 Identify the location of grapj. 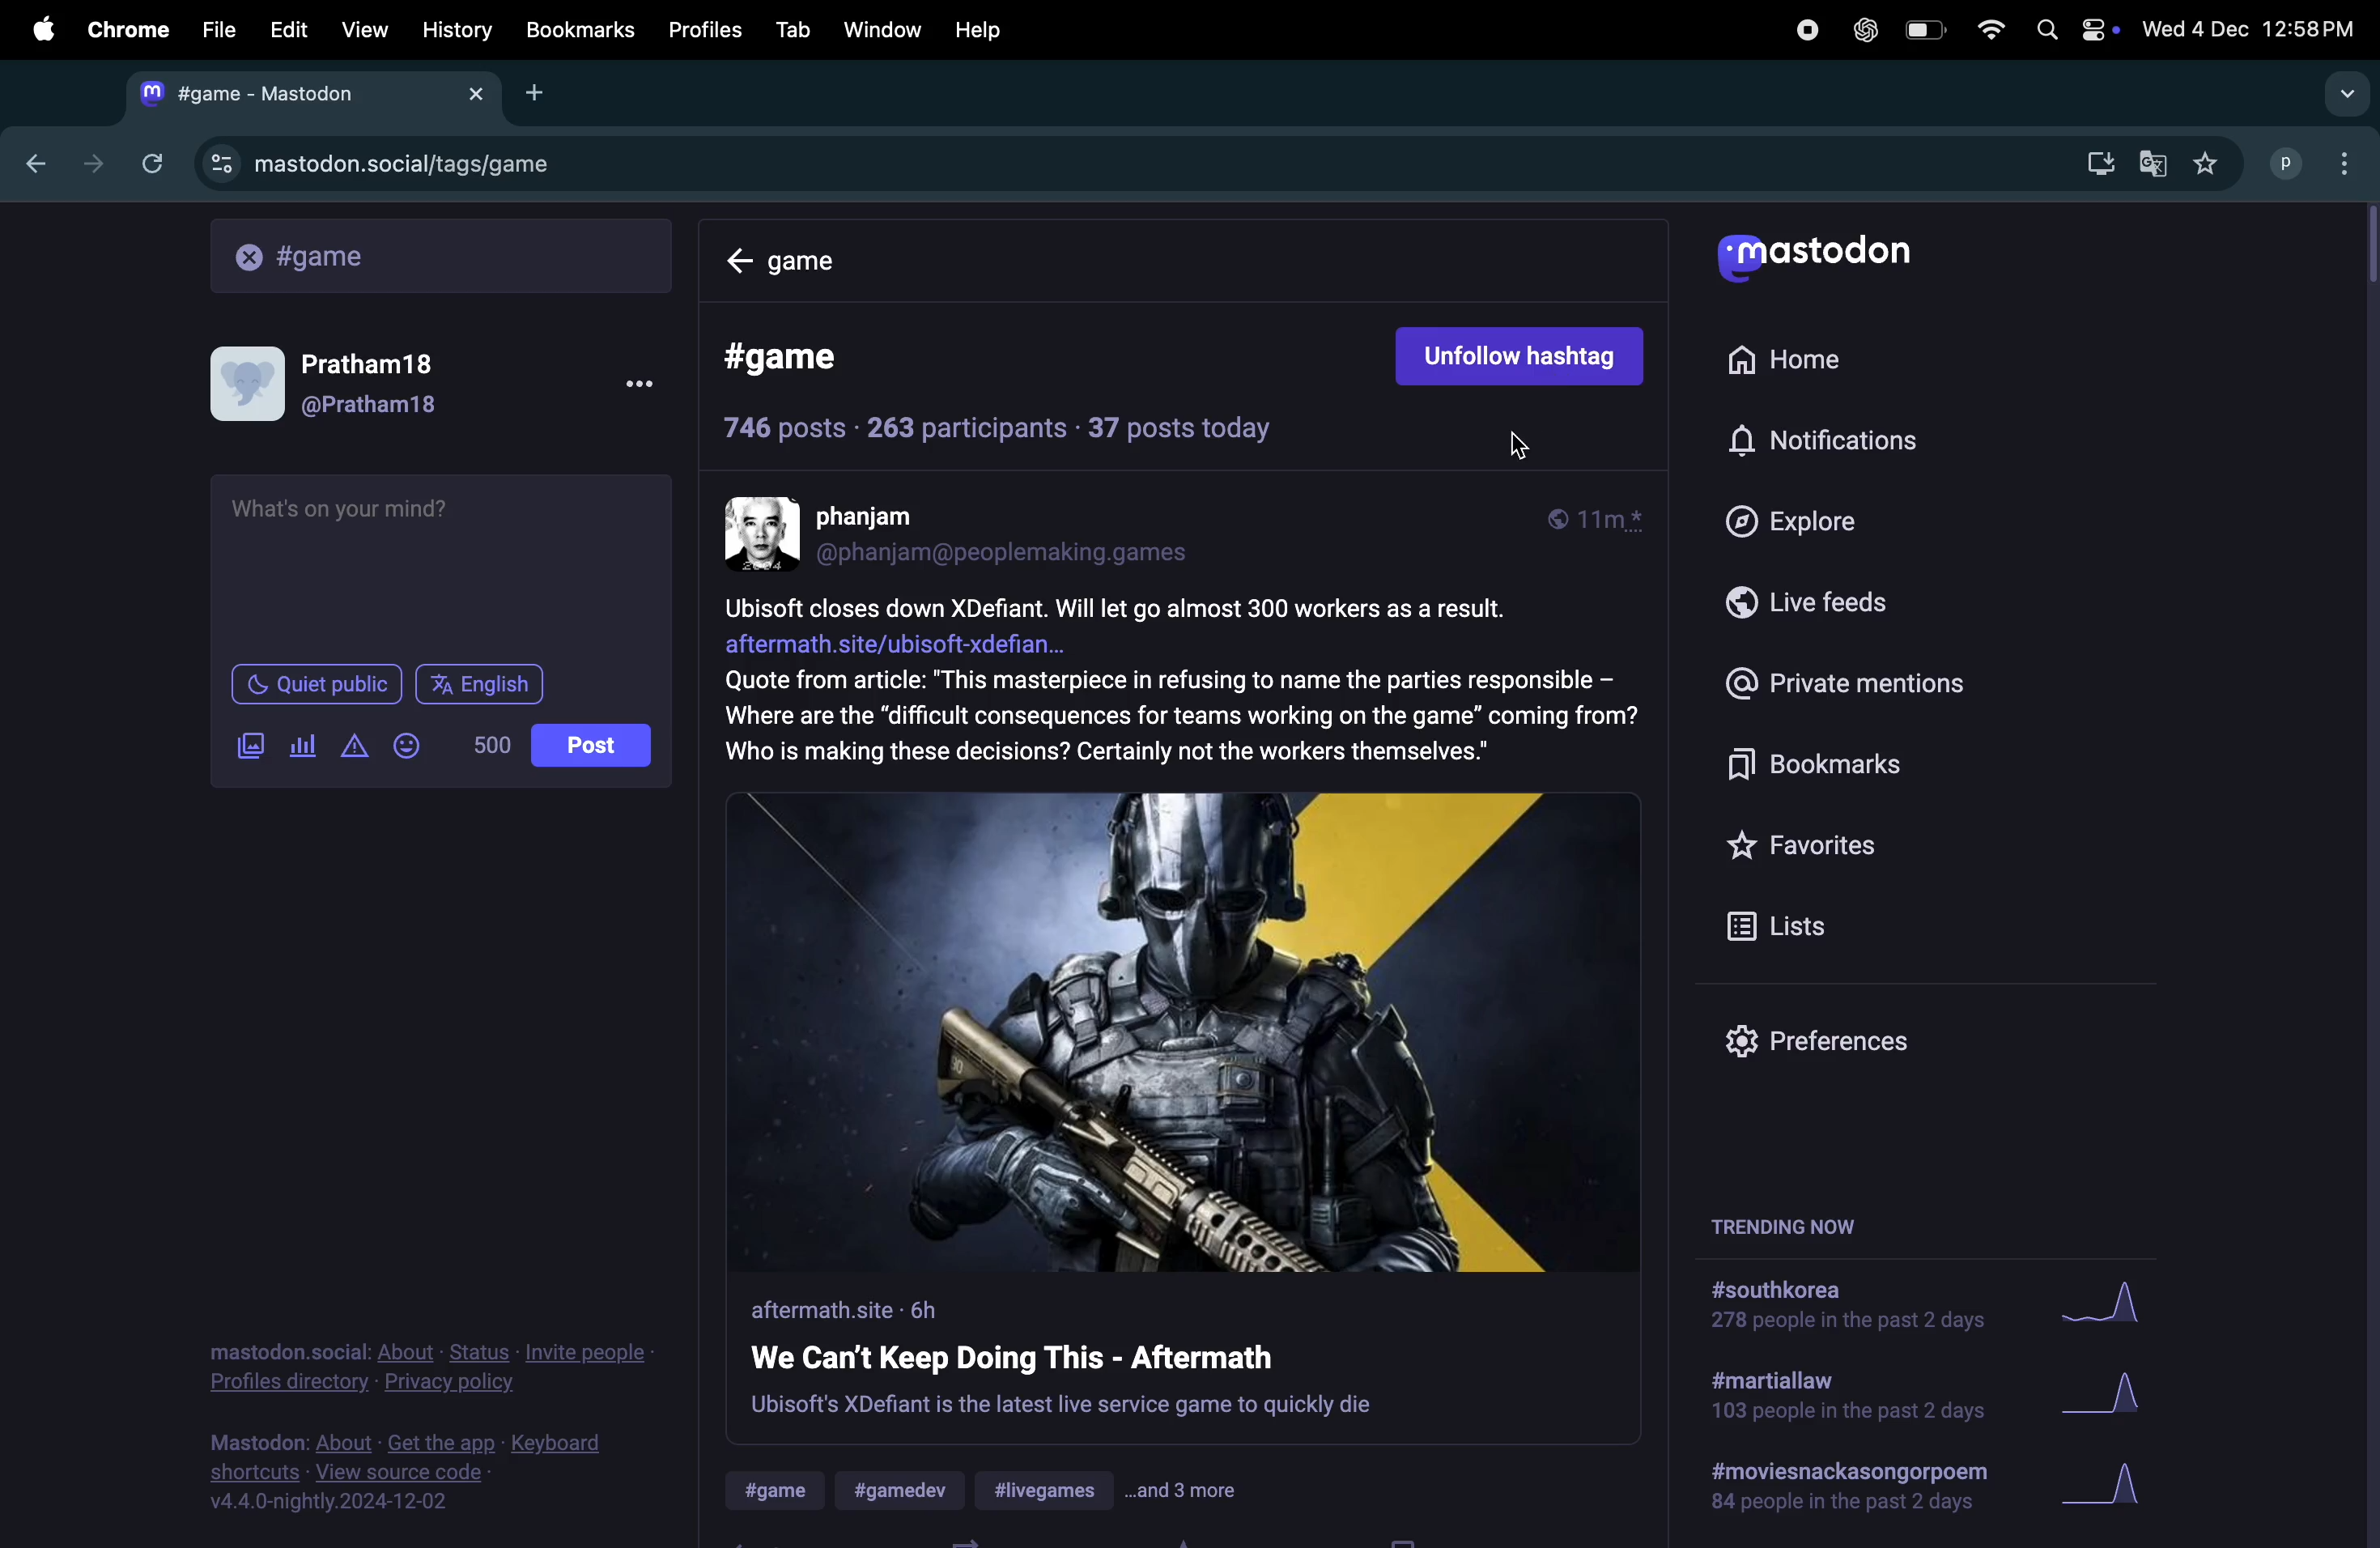
(2116, 1492).